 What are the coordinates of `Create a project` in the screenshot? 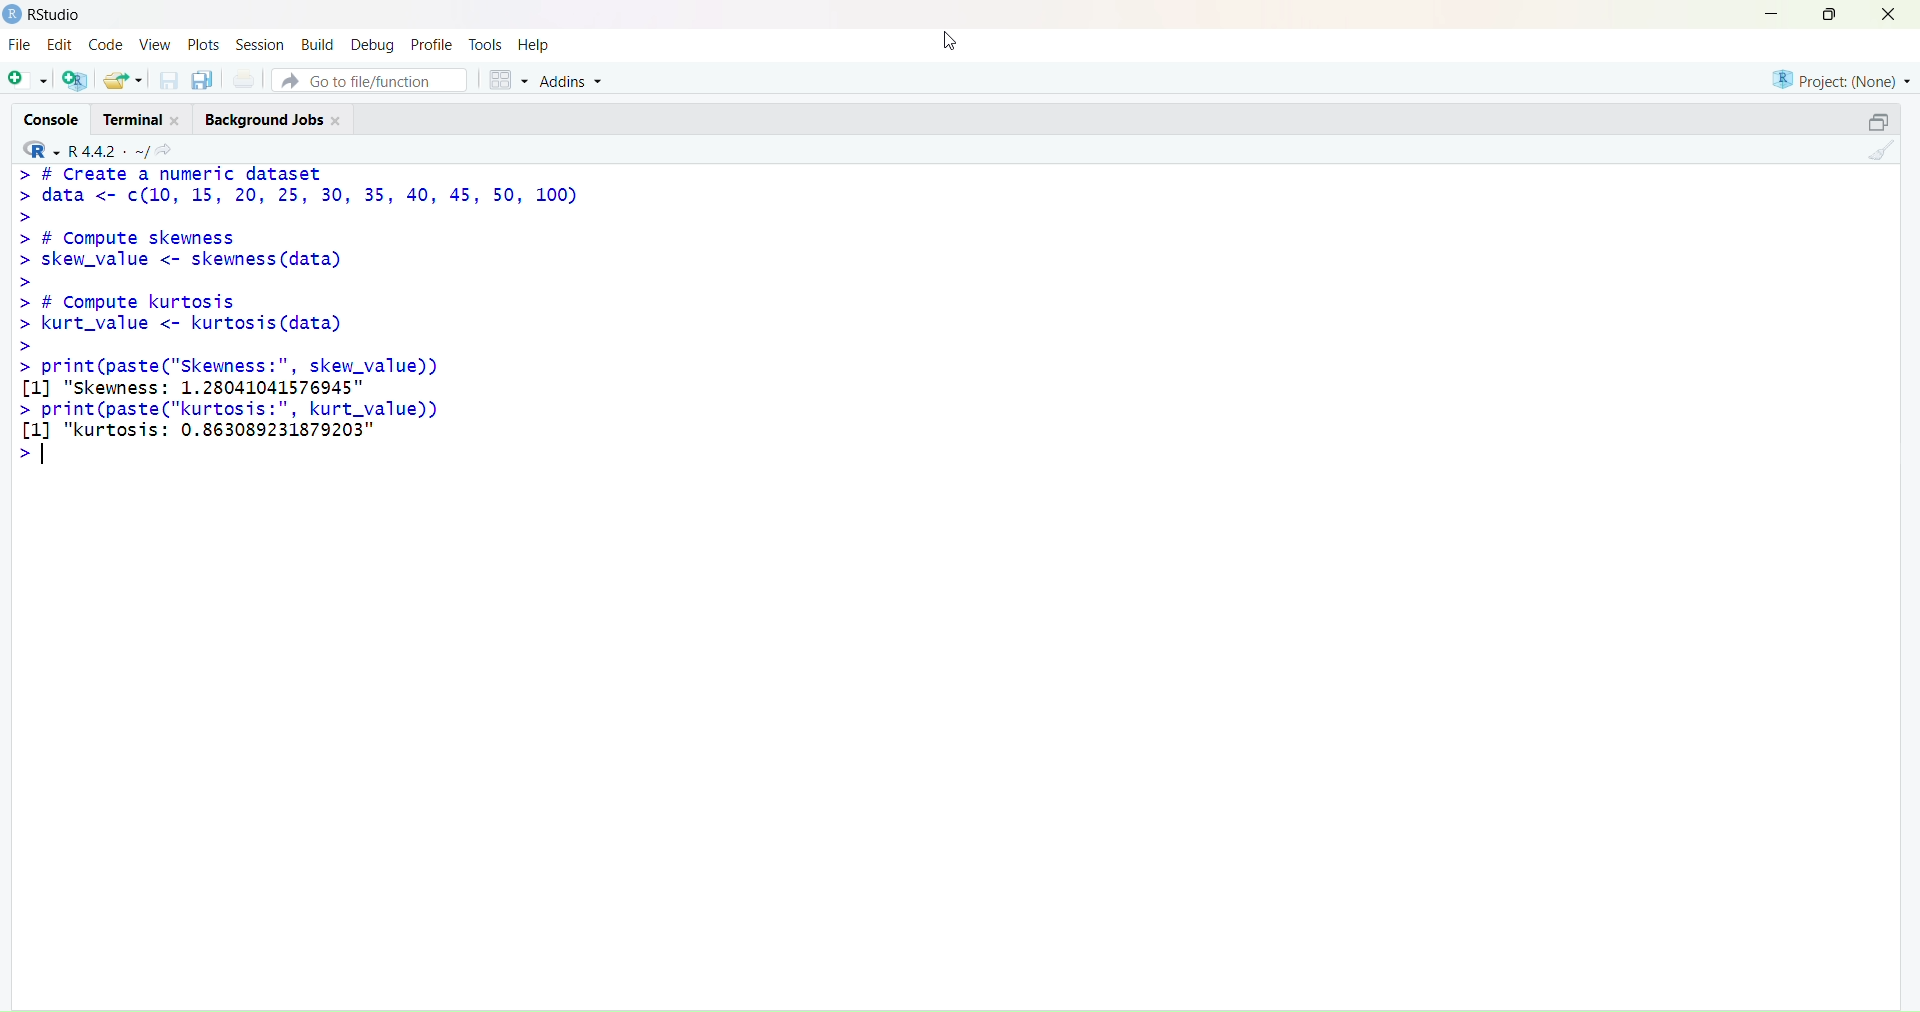 It's located at (75, 80).